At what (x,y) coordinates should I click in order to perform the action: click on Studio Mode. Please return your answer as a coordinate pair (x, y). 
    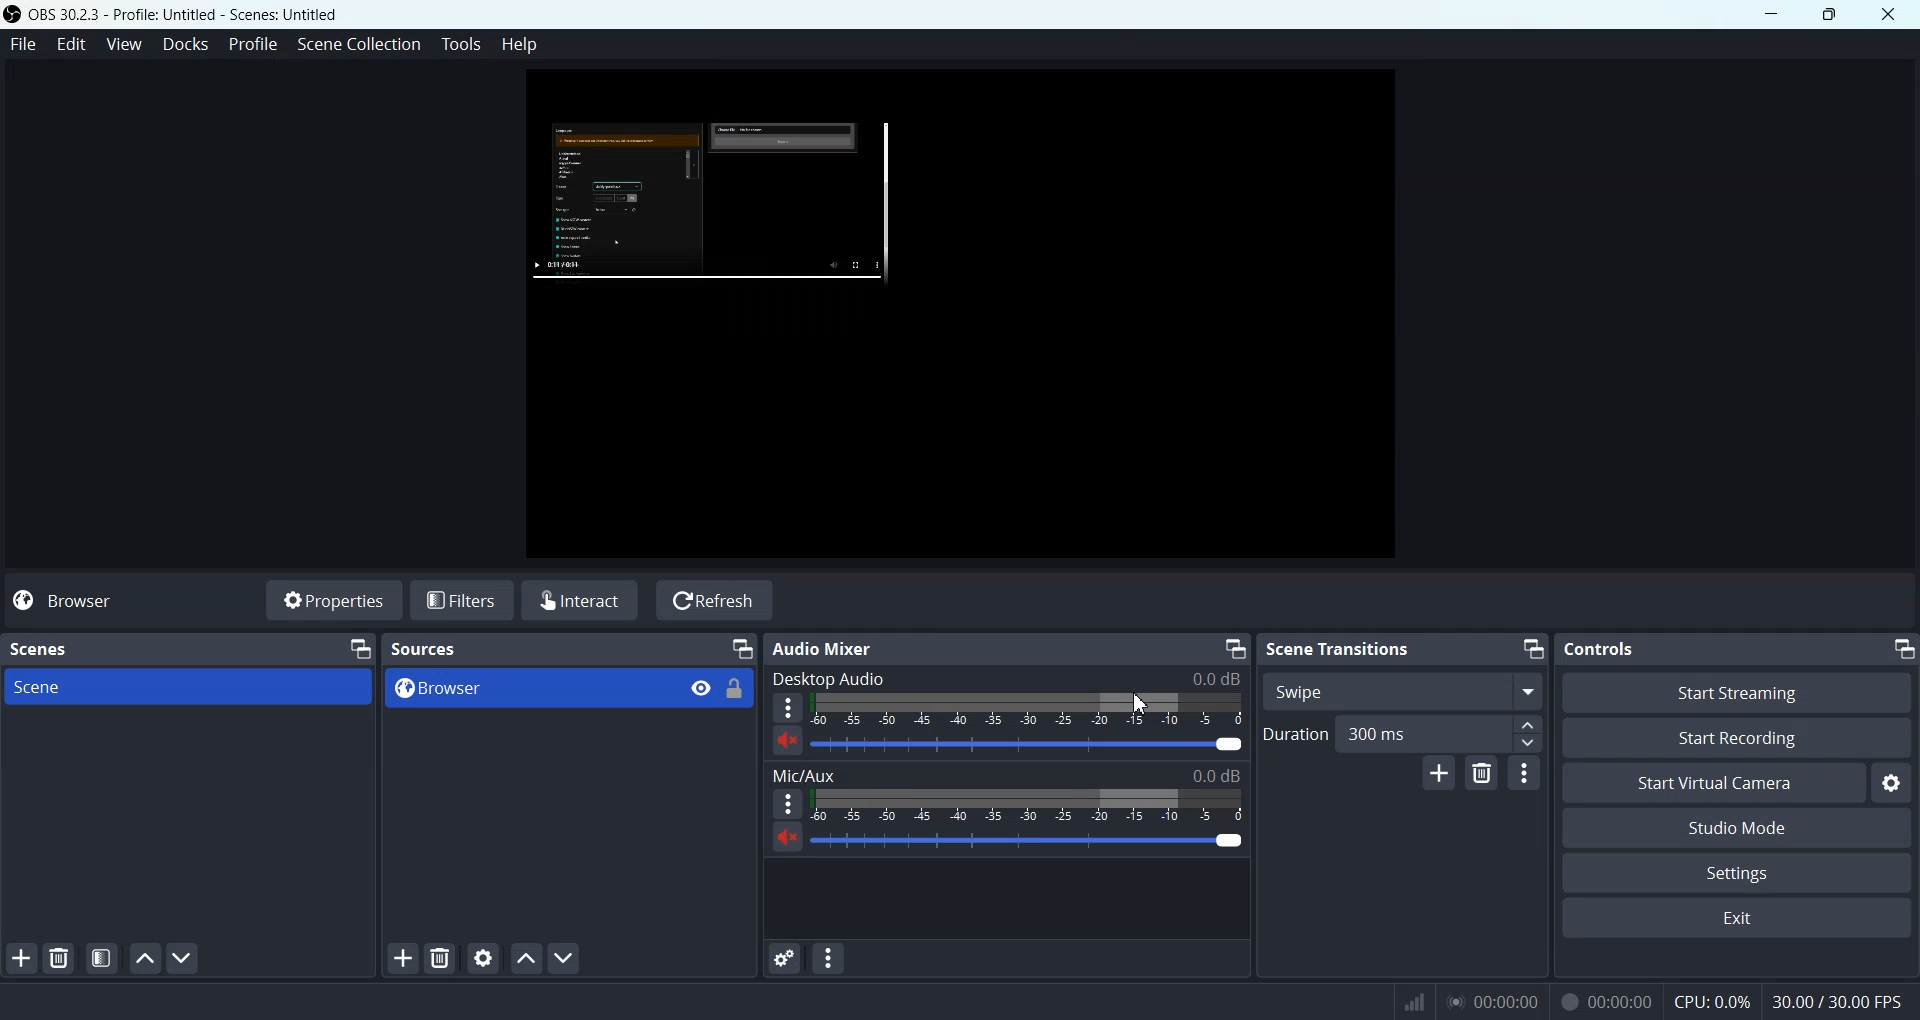
    Looking at the image, I should click on (1735, 827).